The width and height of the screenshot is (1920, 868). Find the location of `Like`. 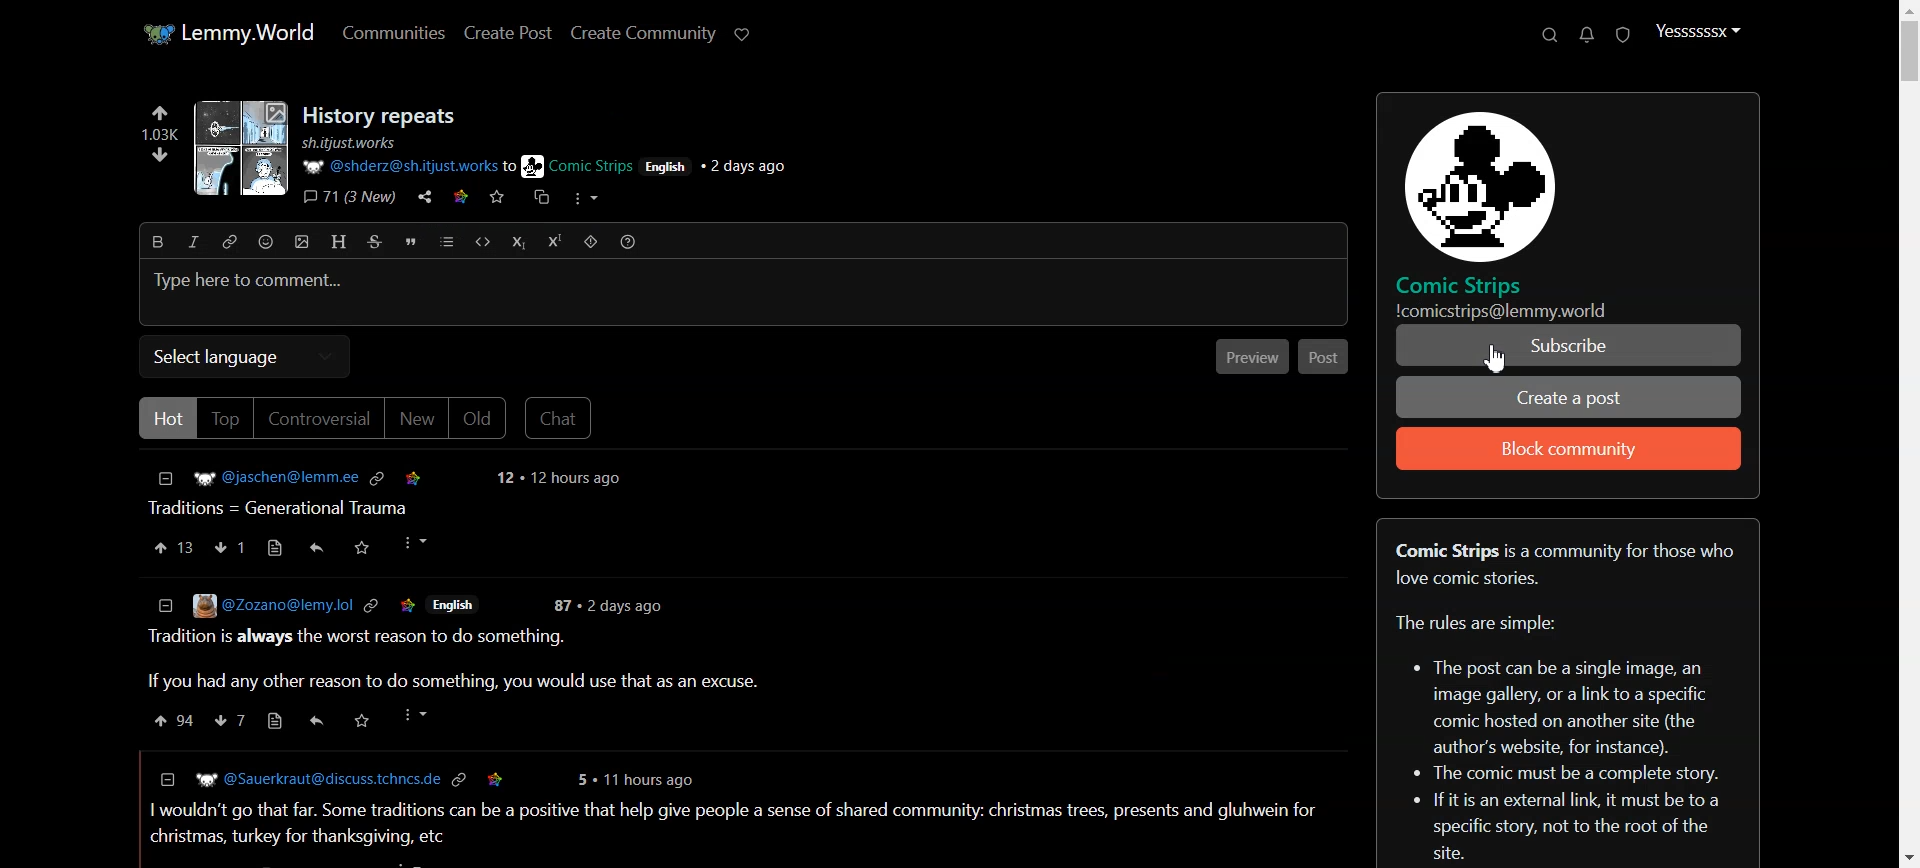

Like is located at coordinates (173, 547).